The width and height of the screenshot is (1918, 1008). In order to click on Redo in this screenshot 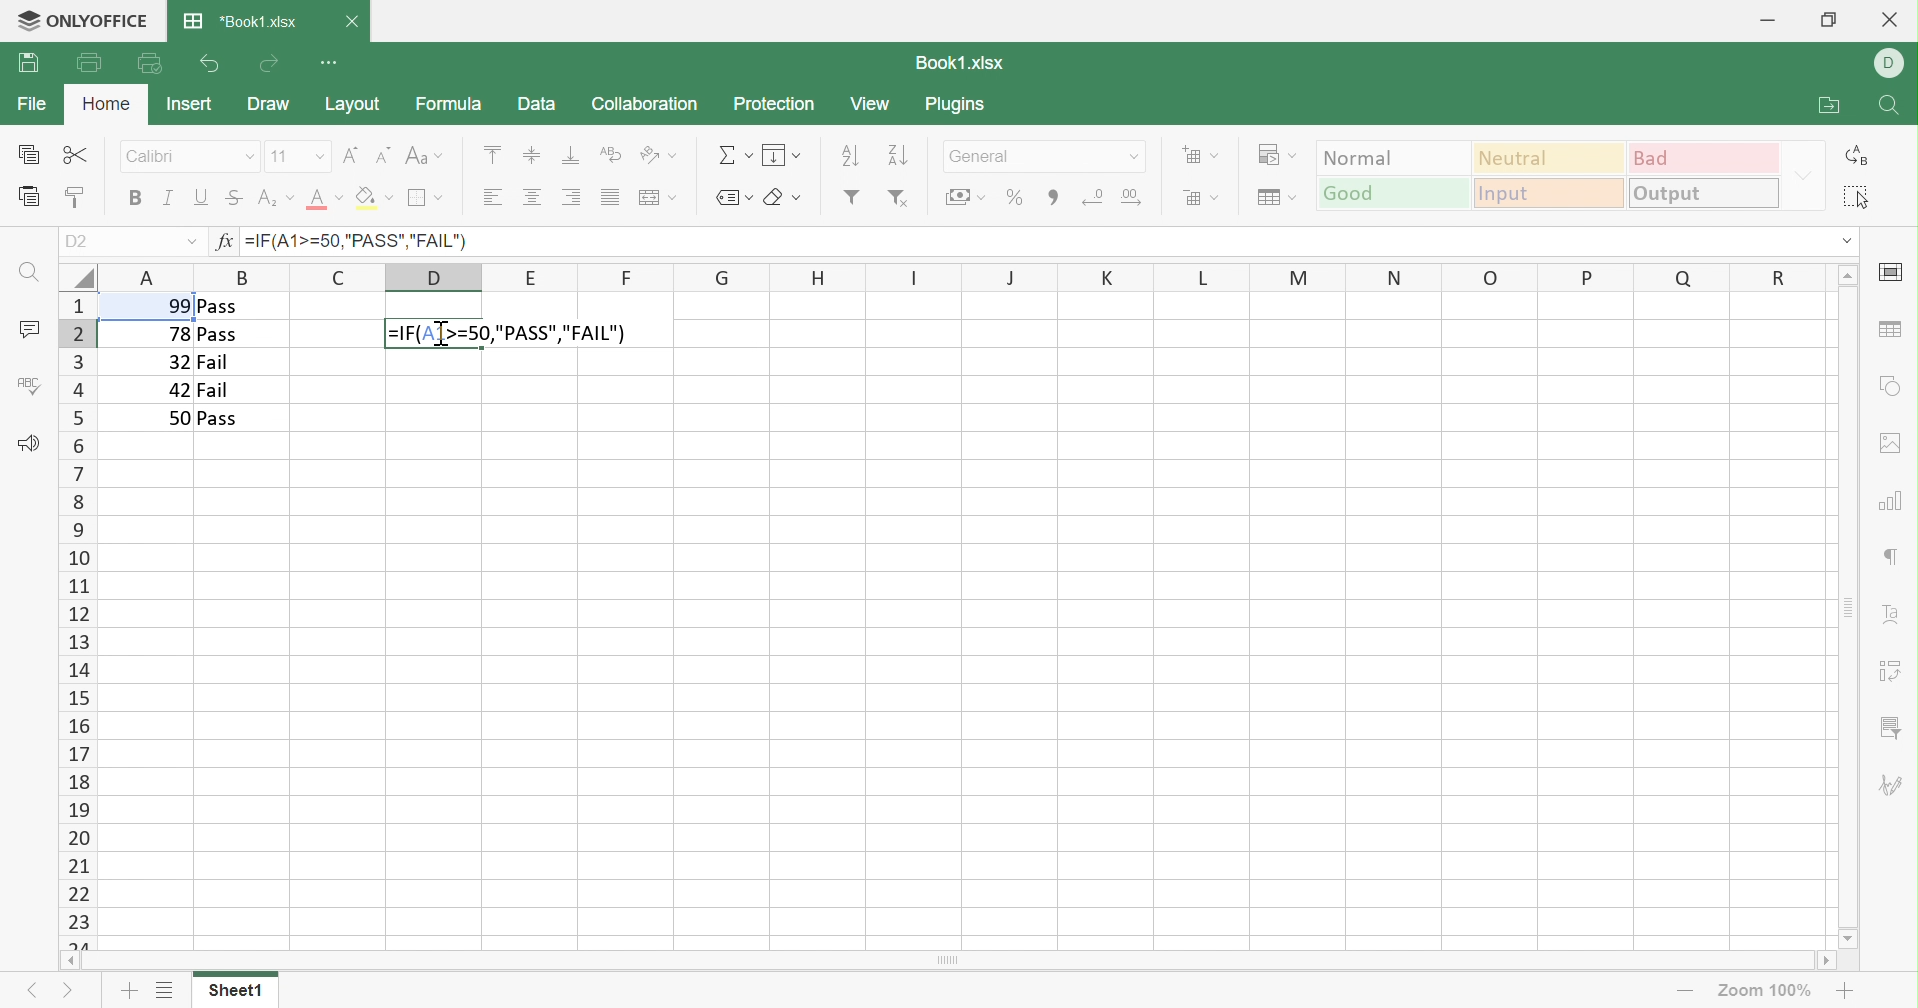, I will do `click(269, 64)`.